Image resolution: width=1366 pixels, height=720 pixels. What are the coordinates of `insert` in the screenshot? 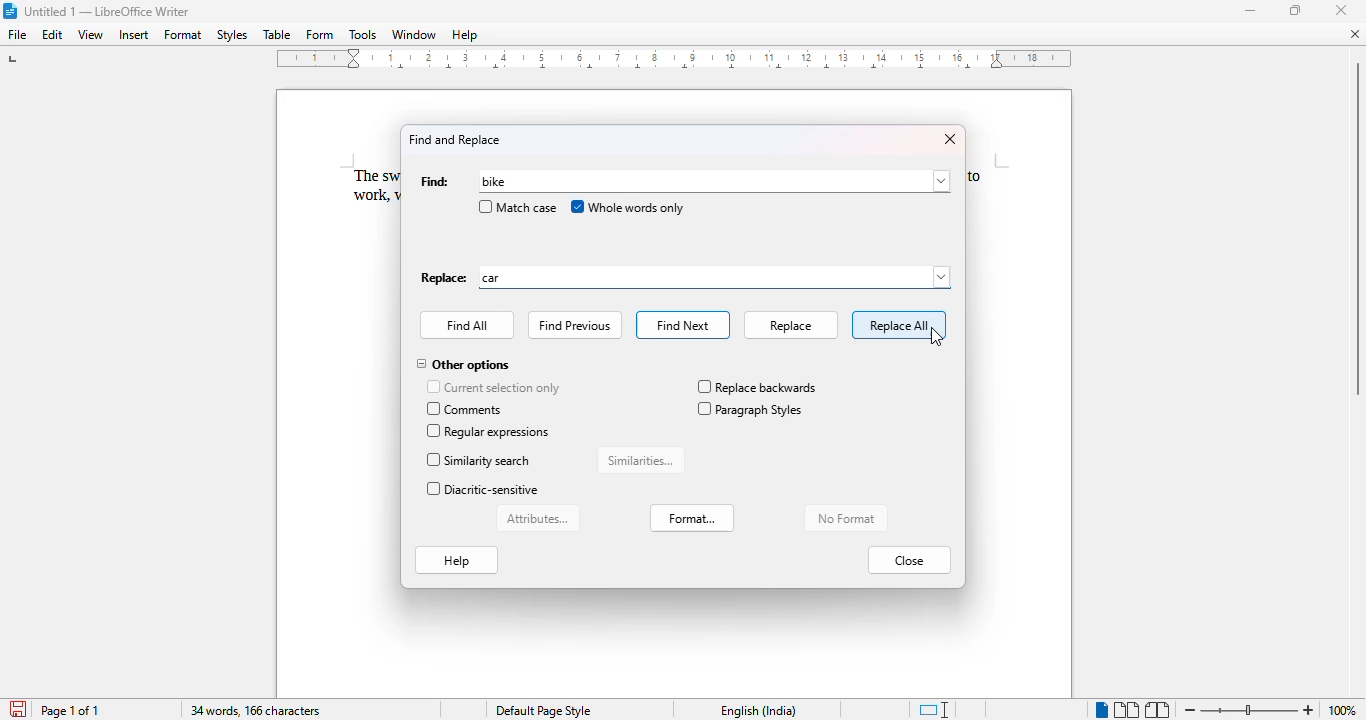 It's located at (133, 35).